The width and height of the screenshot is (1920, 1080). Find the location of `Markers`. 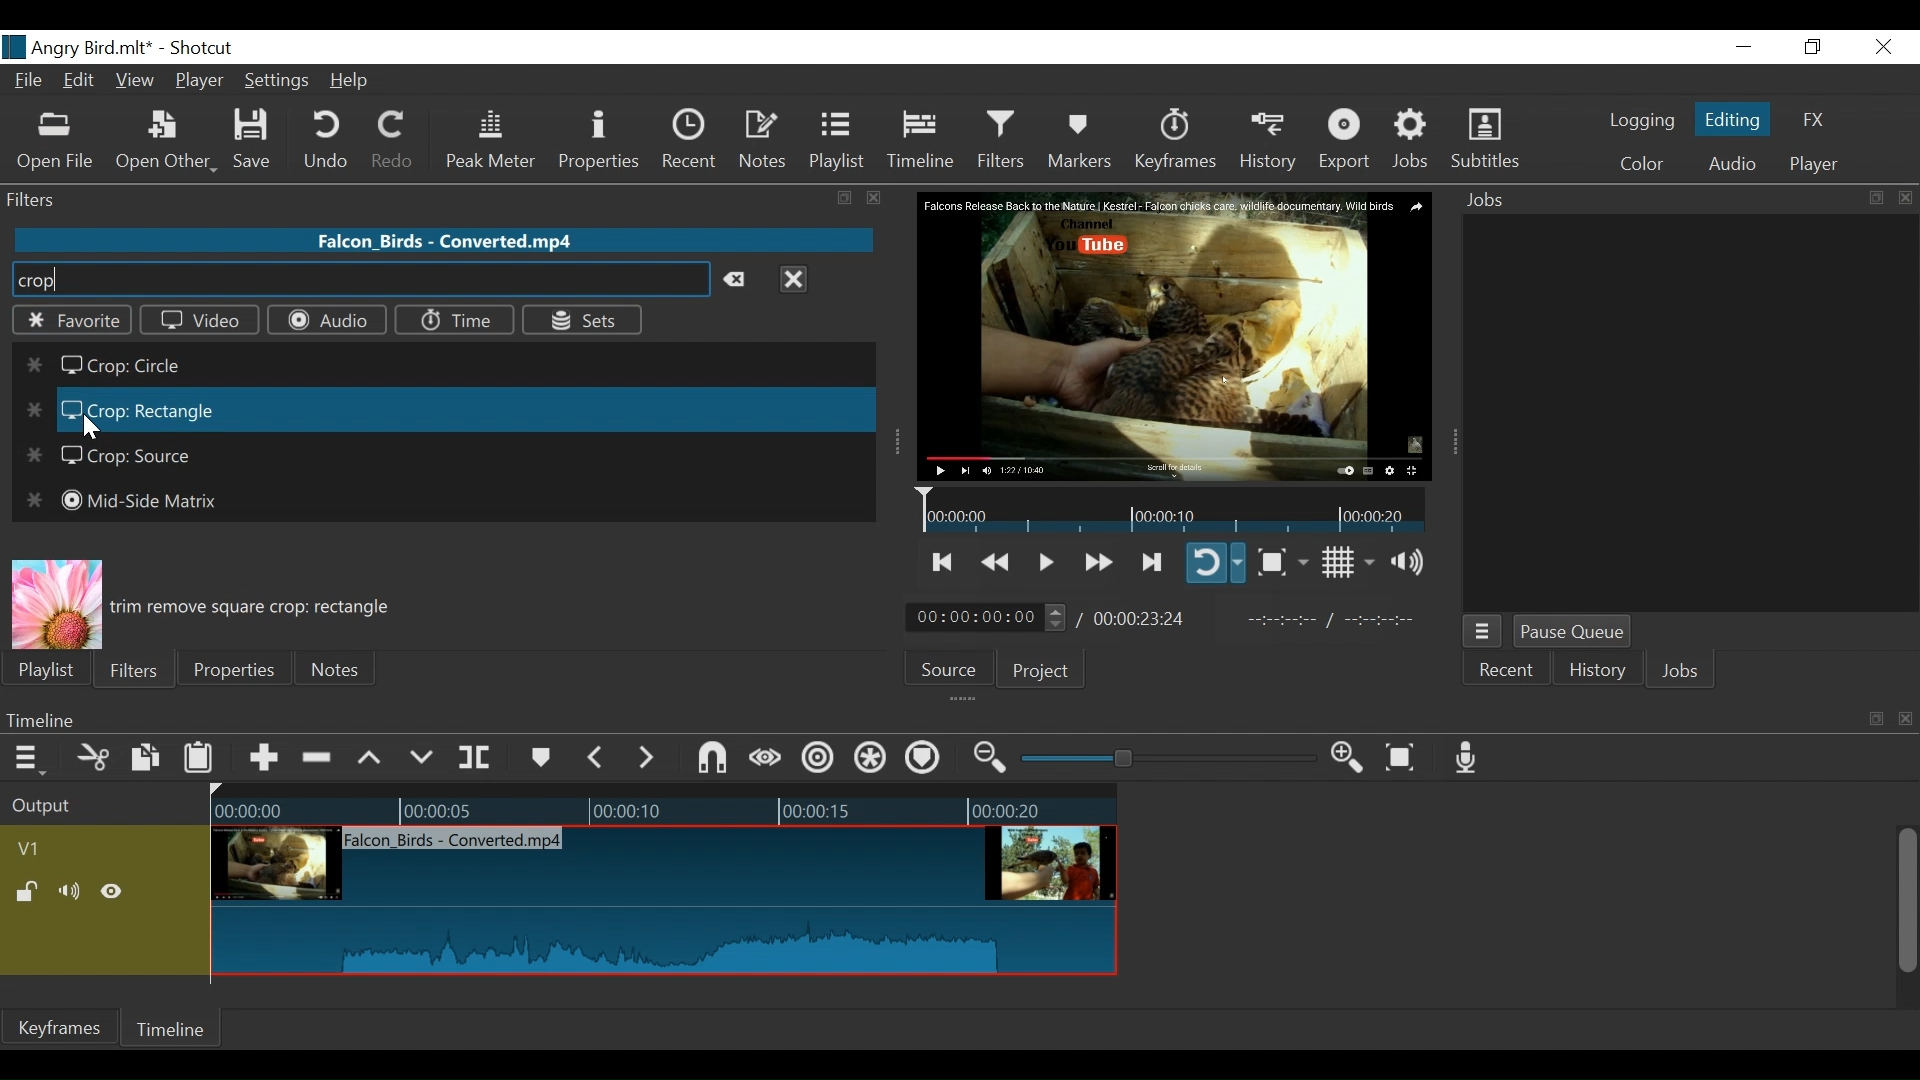

Markers is located at coordinates (539, 758).